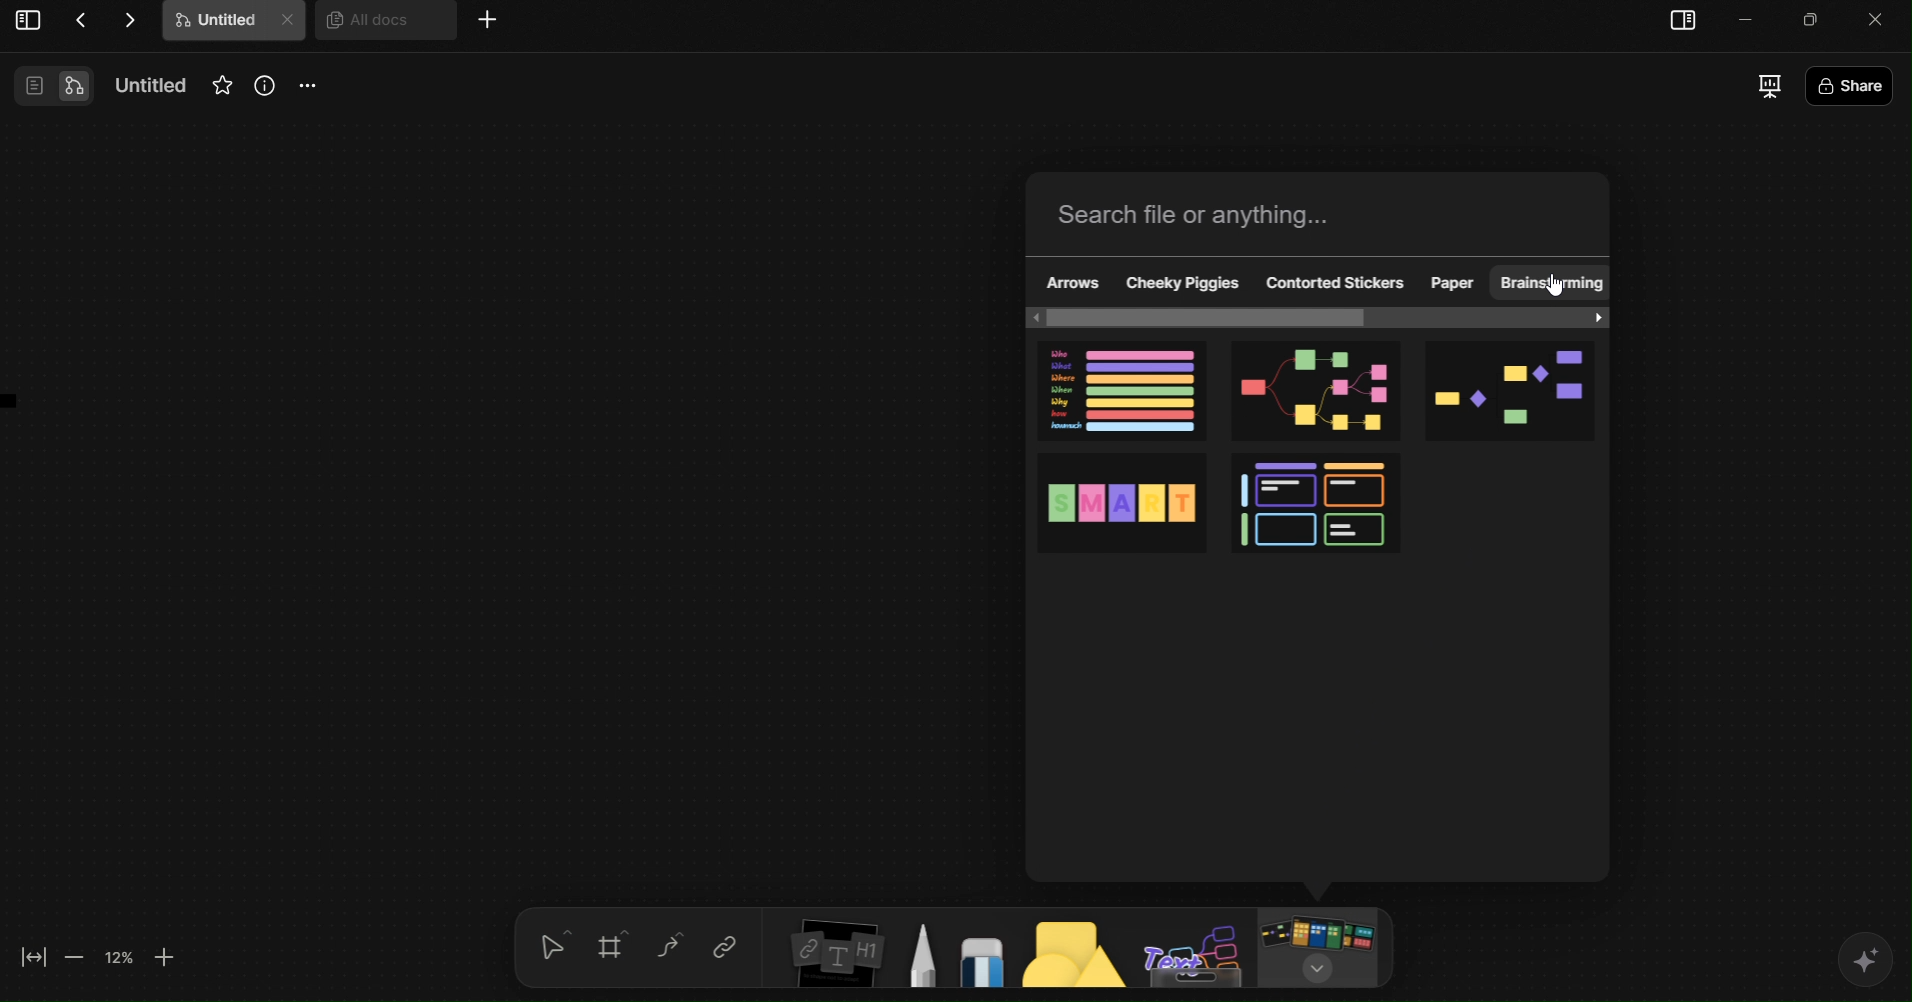 This screenshot has height=1002, width=1912. Describe the element at coordinates (1457, 285) in the screenshot. I see `Paper` at that location.